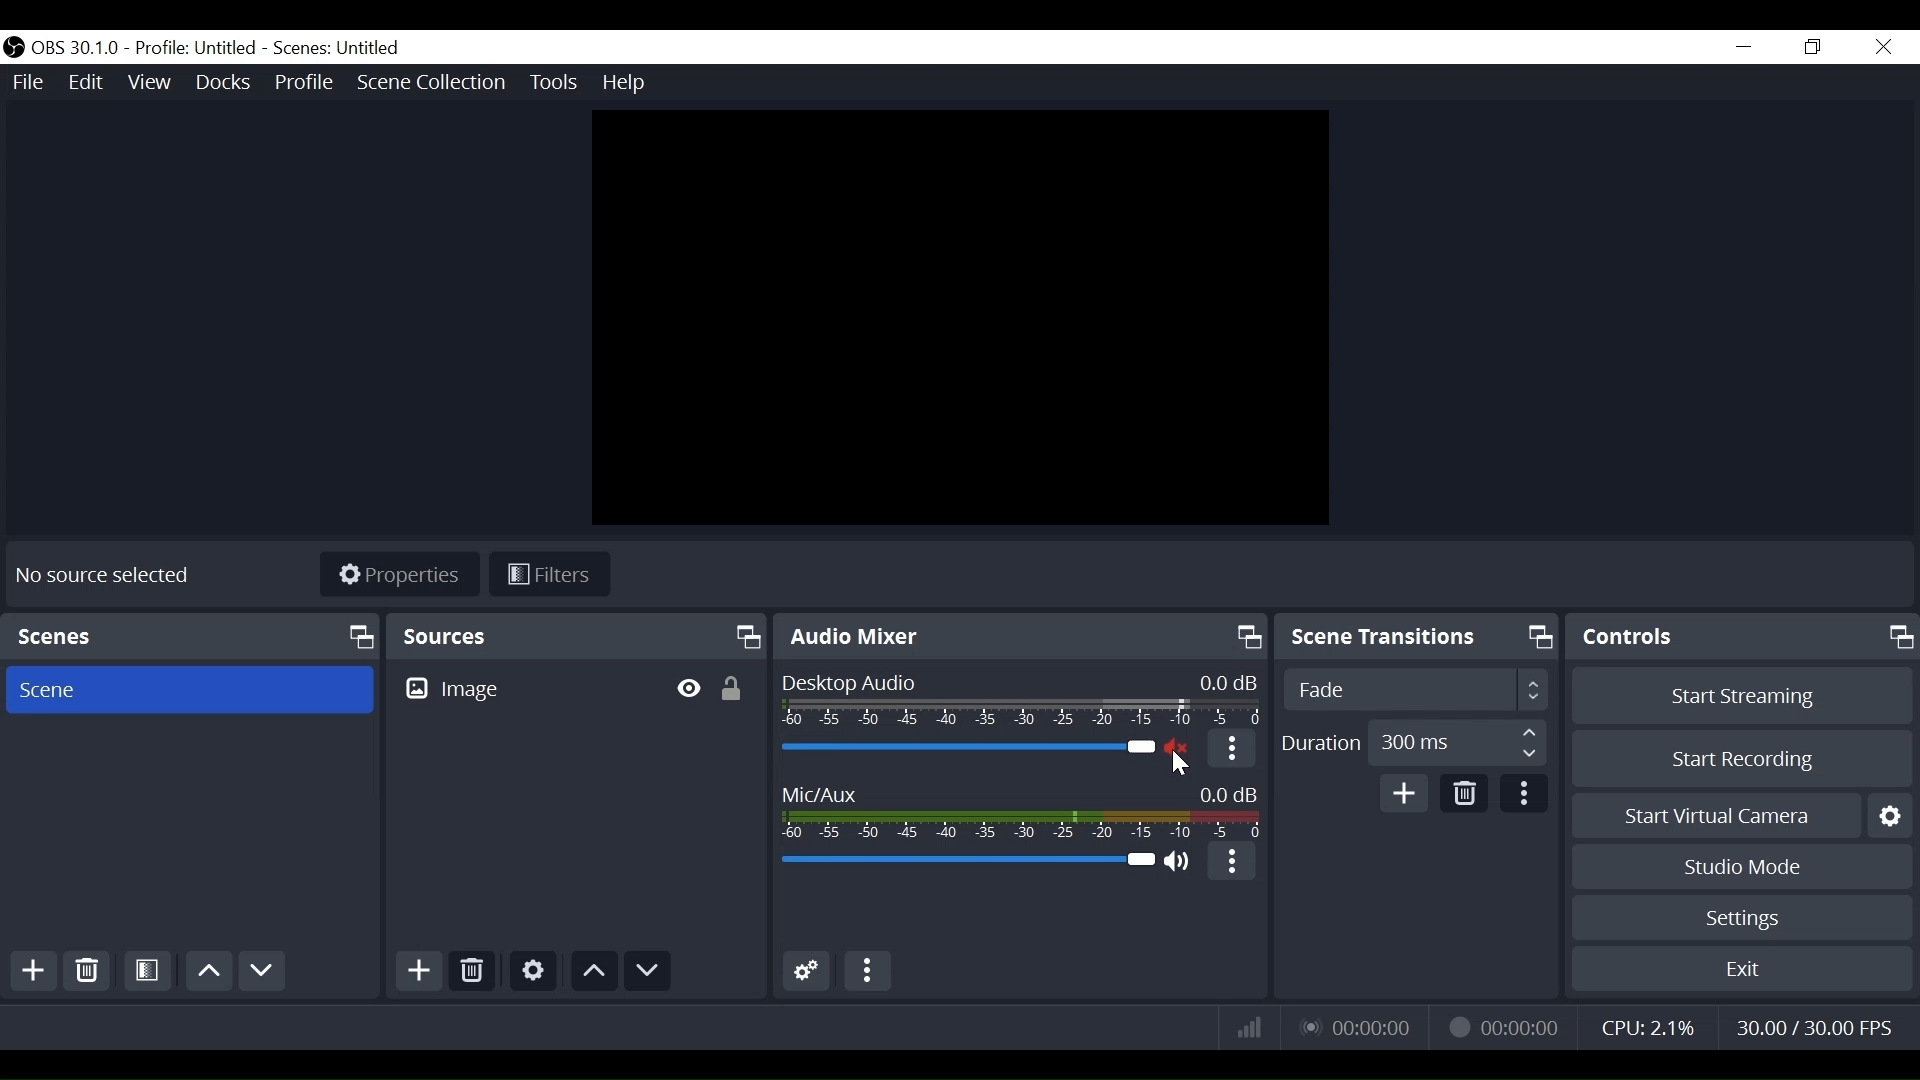 This screenshot has height=1080, width=1920. I want to click on Delete, so click(1467, 792).